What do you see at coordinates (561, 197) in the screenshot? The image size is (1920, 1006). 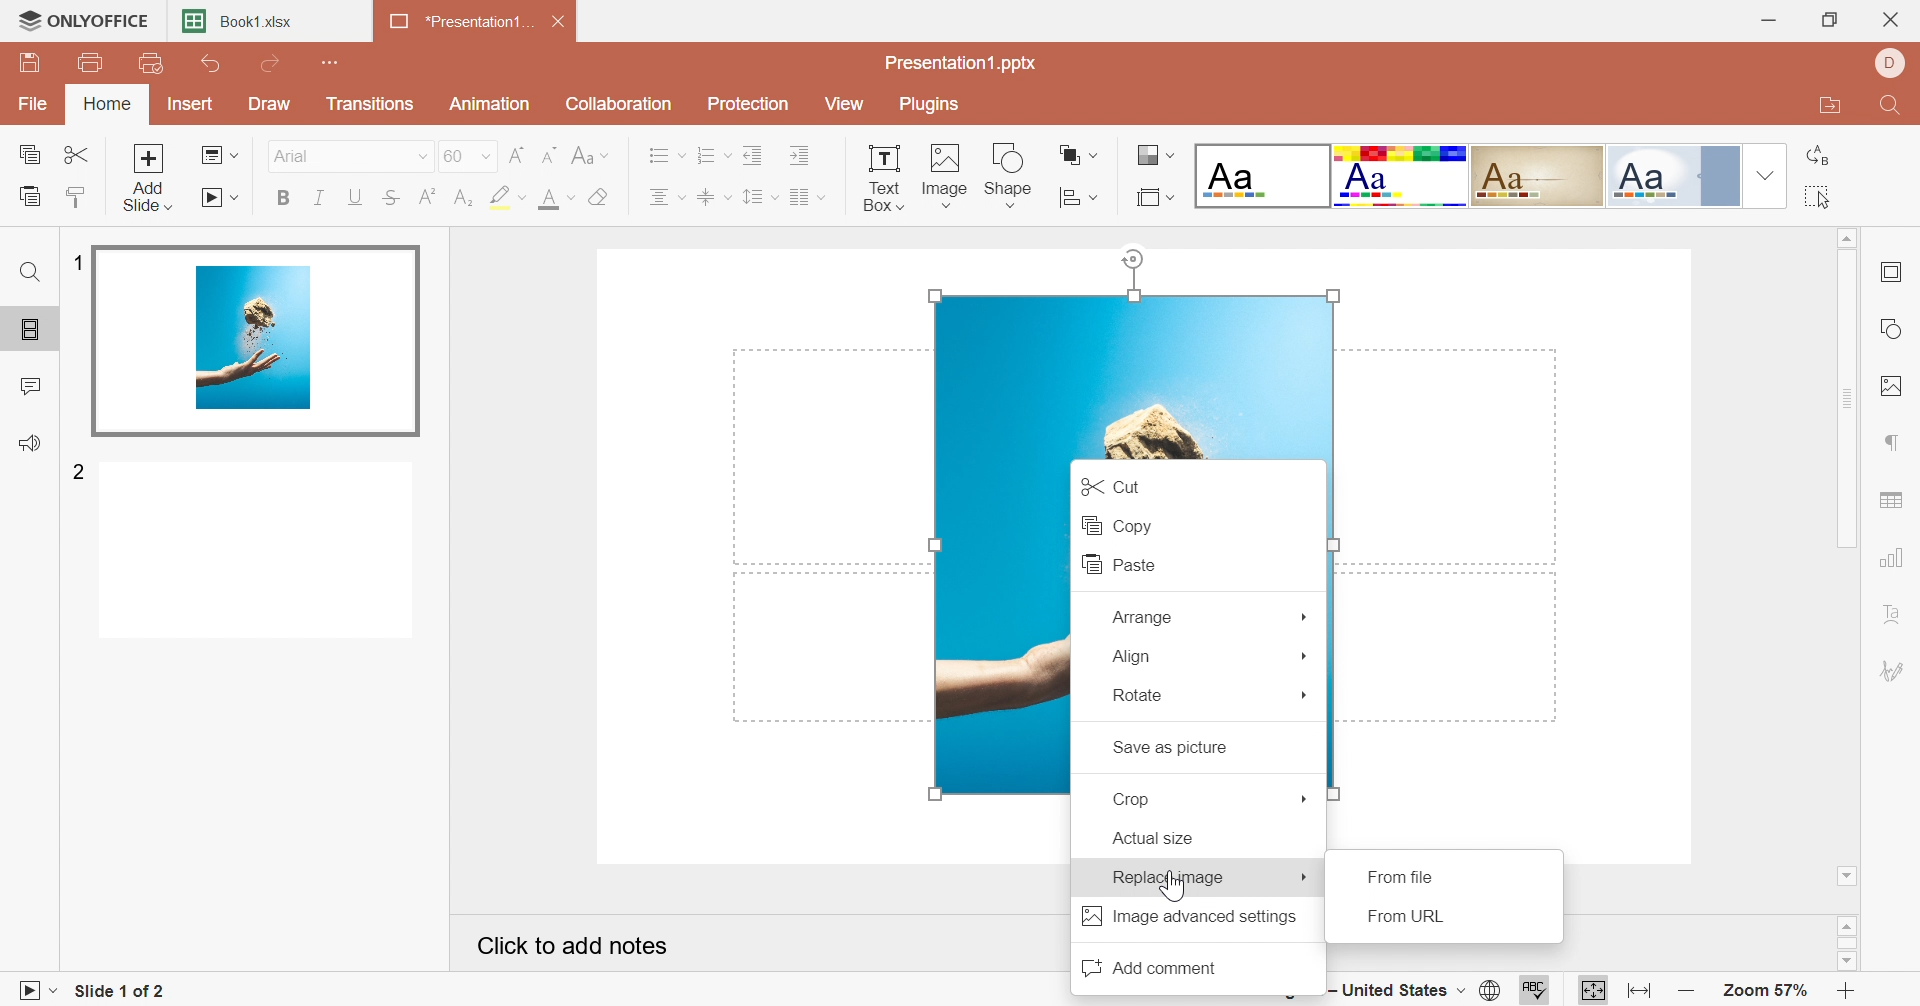 I see `Font color` at bounding box center [561, 197].